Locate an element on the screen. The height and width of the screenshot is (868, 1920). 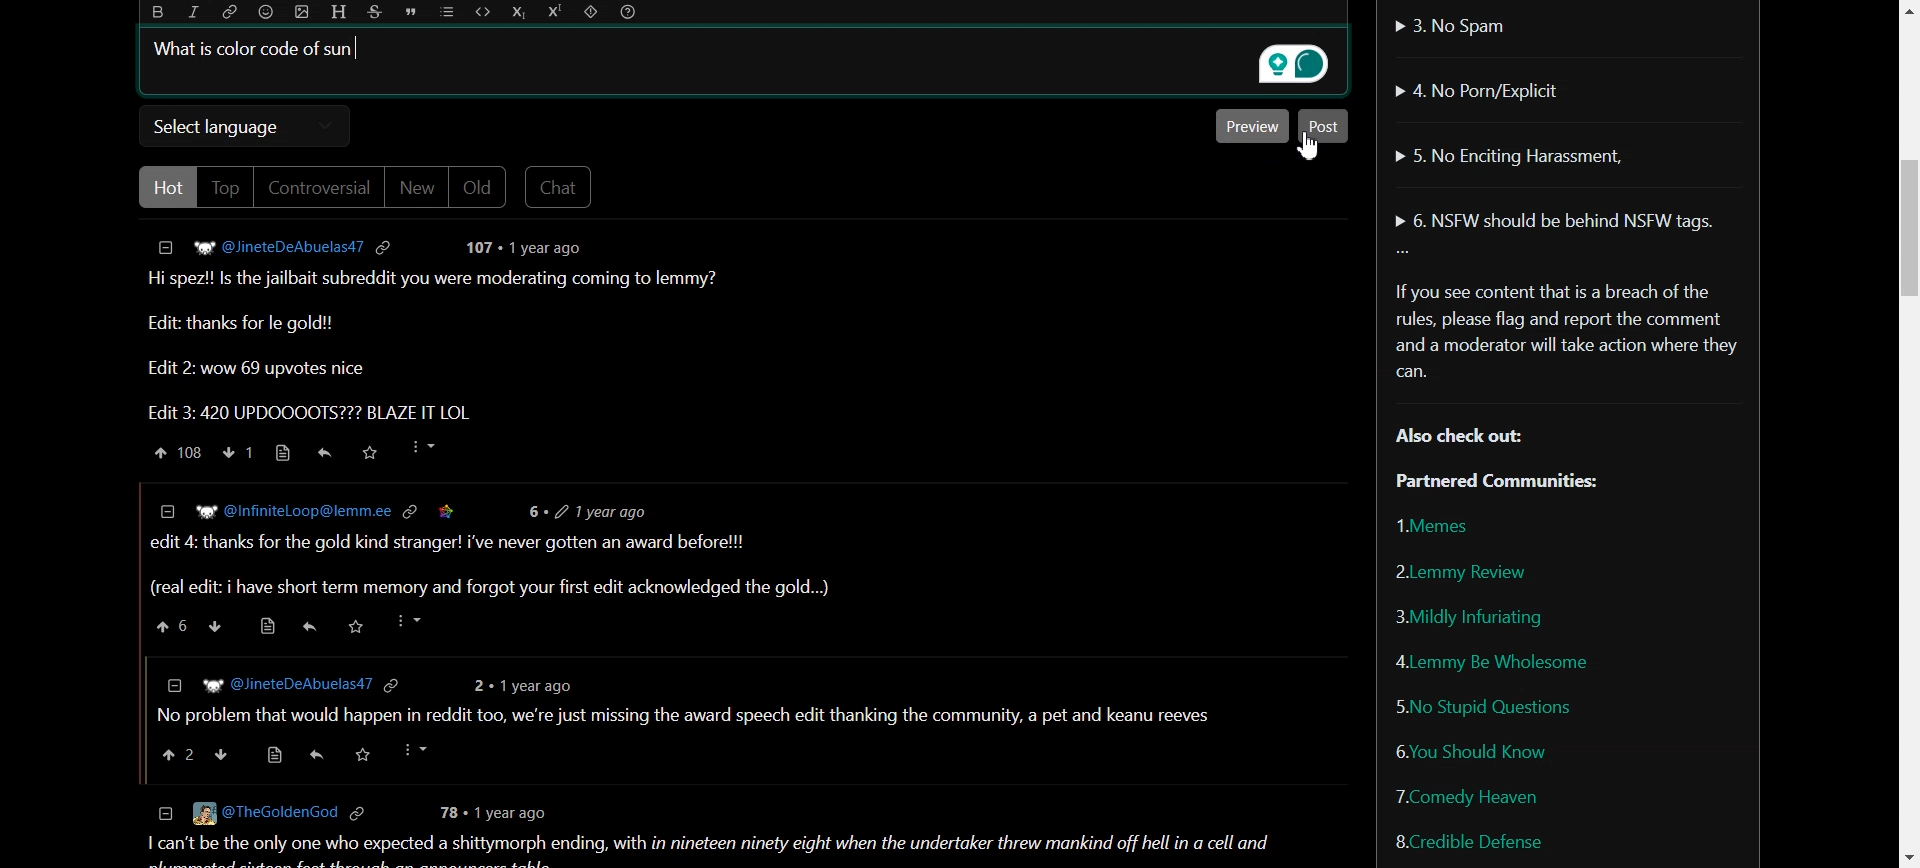
Select language is located at coordinates (247, 127).